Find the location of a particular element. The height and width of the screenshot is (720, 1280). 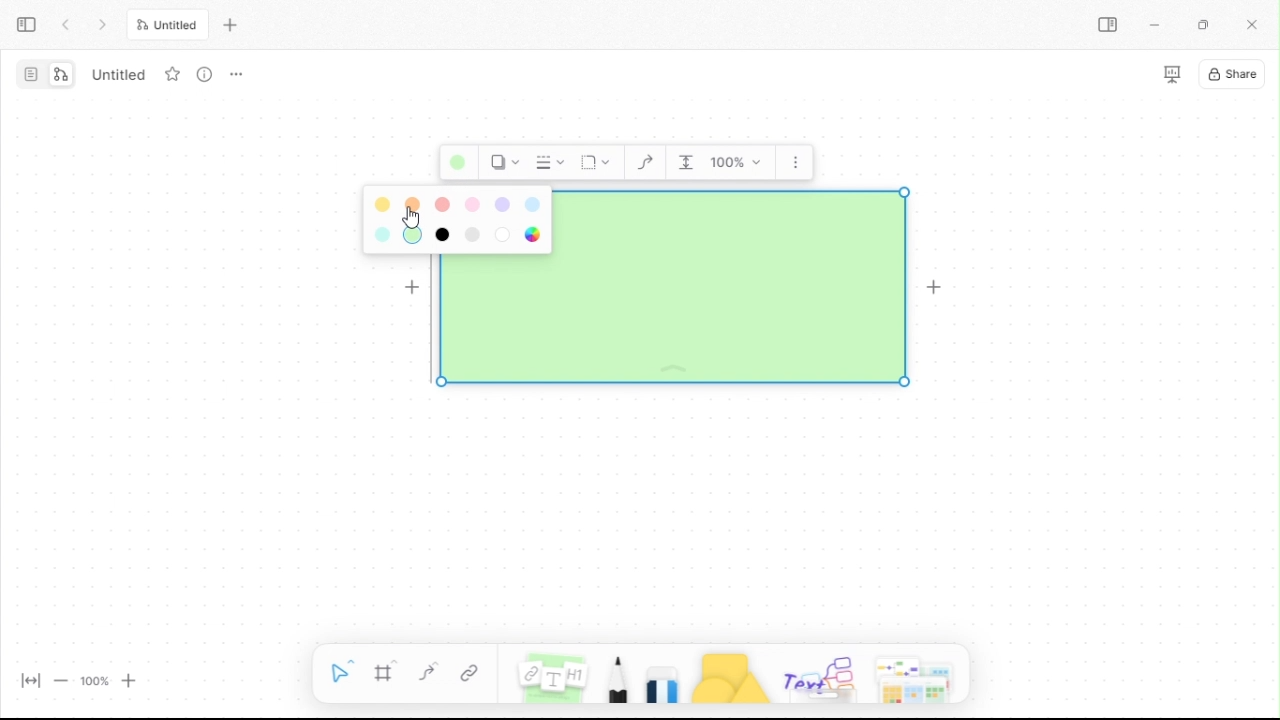

eraser is located at coordinates (663, 676).